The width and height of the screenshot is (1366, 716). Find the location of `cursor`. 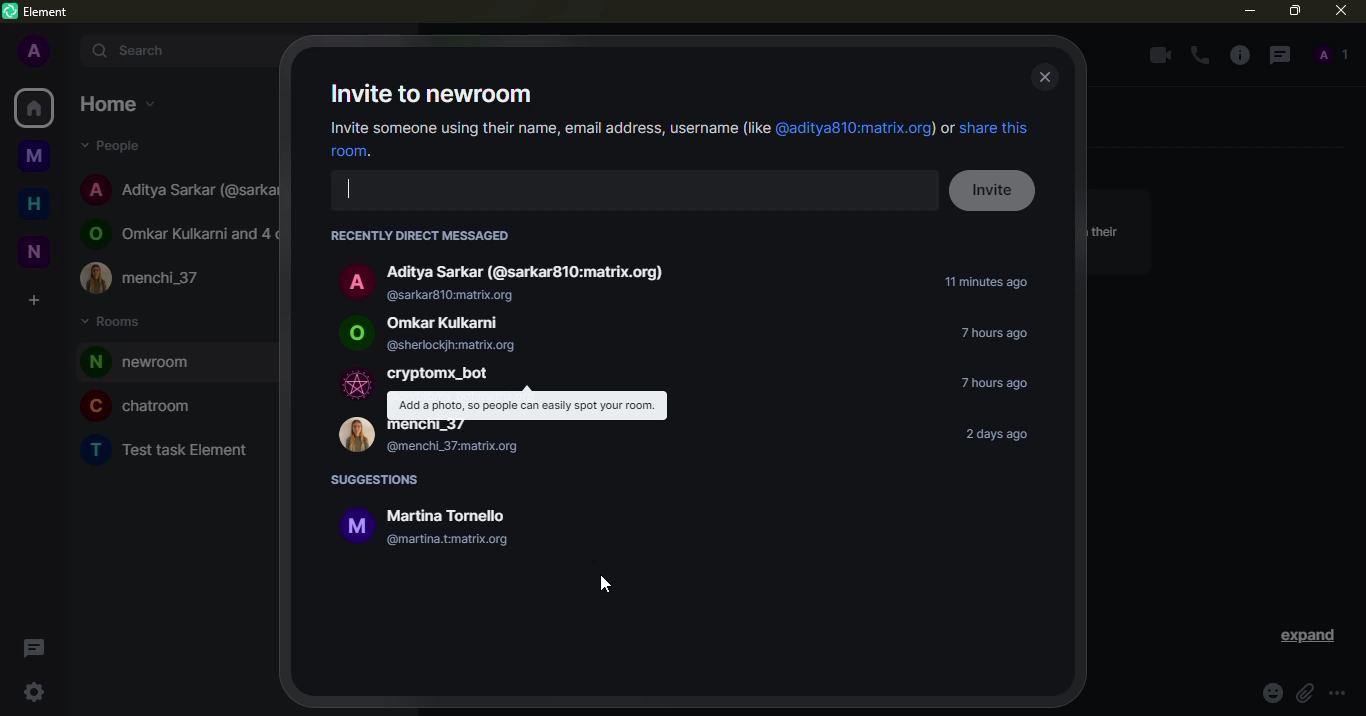

cursor is located at coordinates (602, 588).